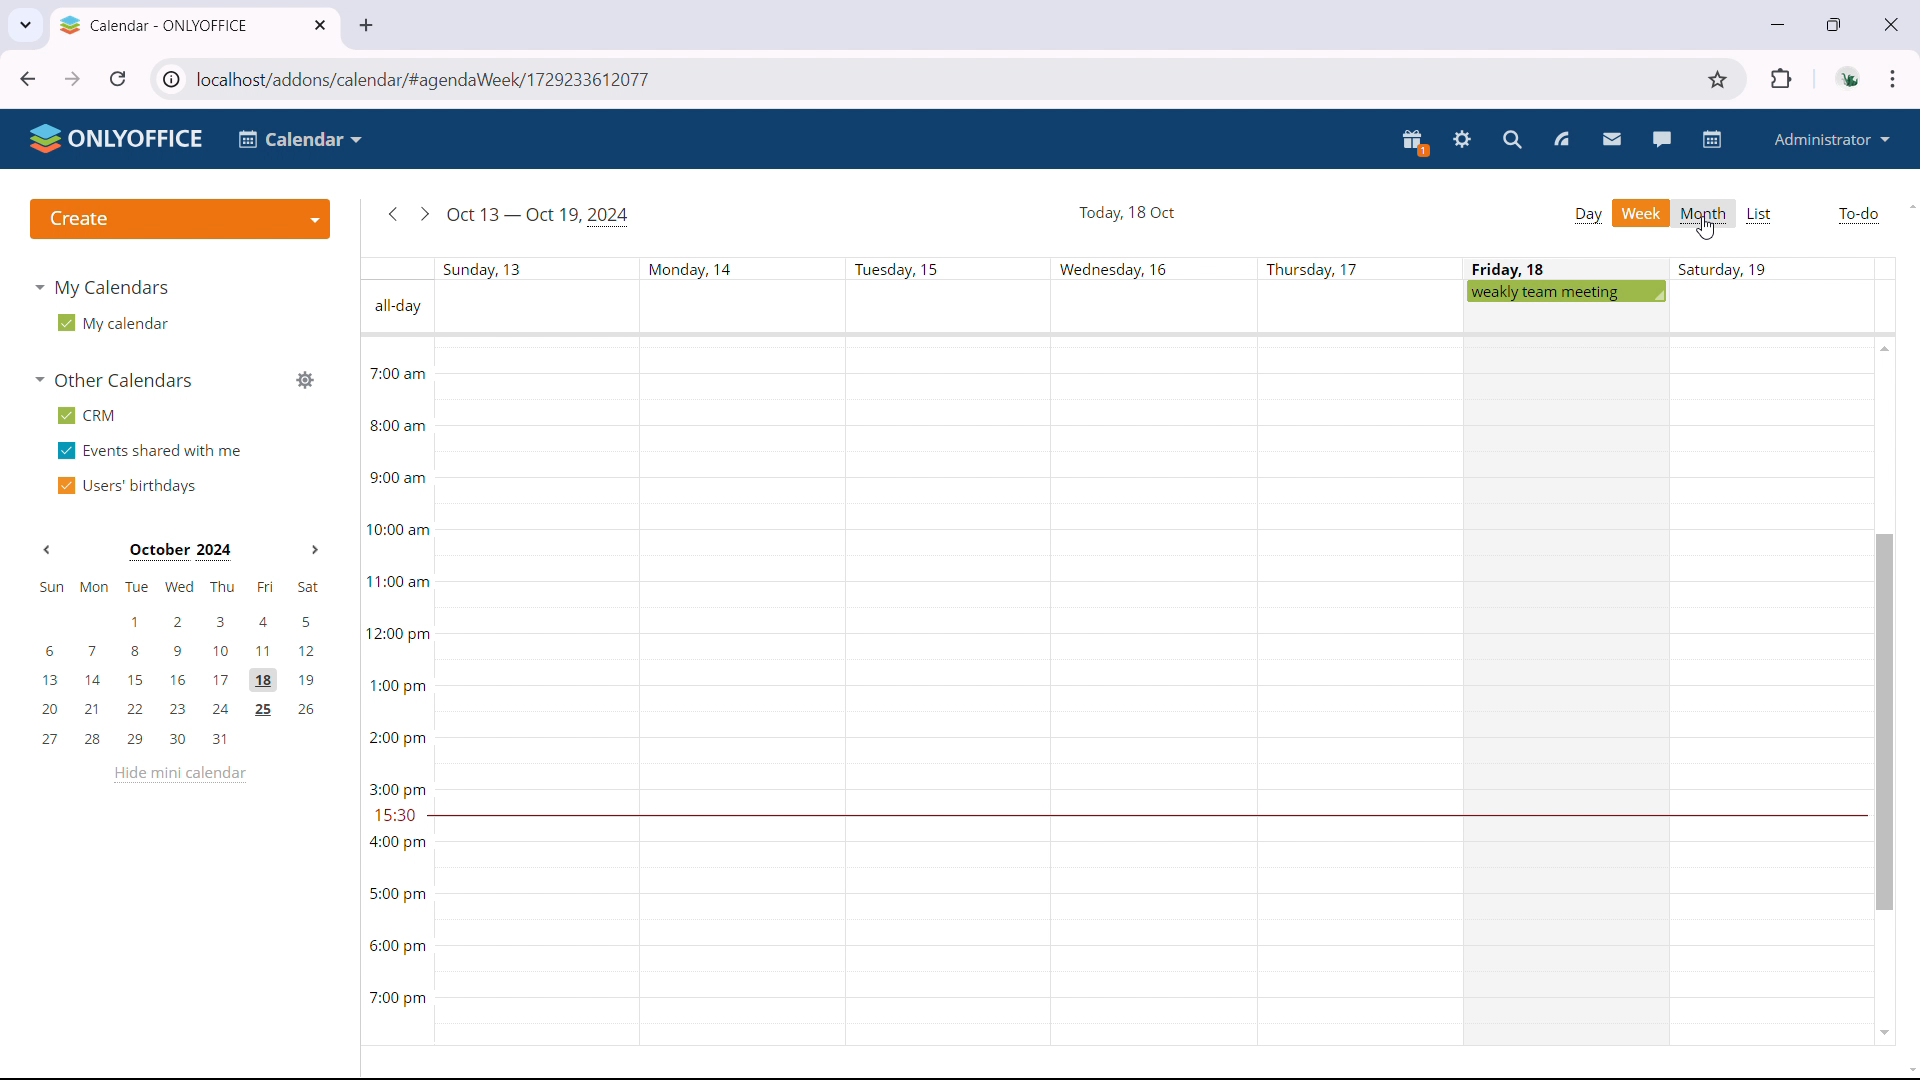 The height and width of the screenshot is (1080, 1920). What do you see at coordinates (118, 79) in the screenshot?
I see `refresh` at bounding box center [118, 79].